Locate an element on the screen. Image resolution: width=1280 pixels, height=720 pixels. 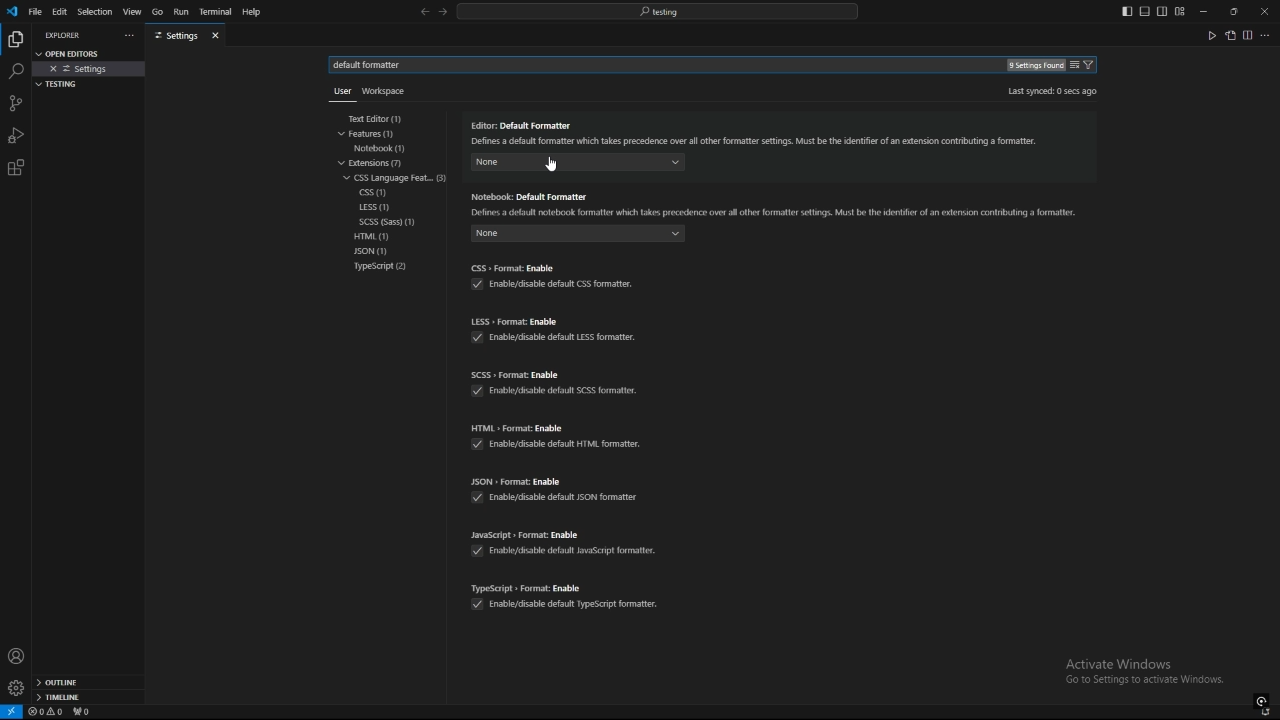
explore is located at coordinates (15, 38).